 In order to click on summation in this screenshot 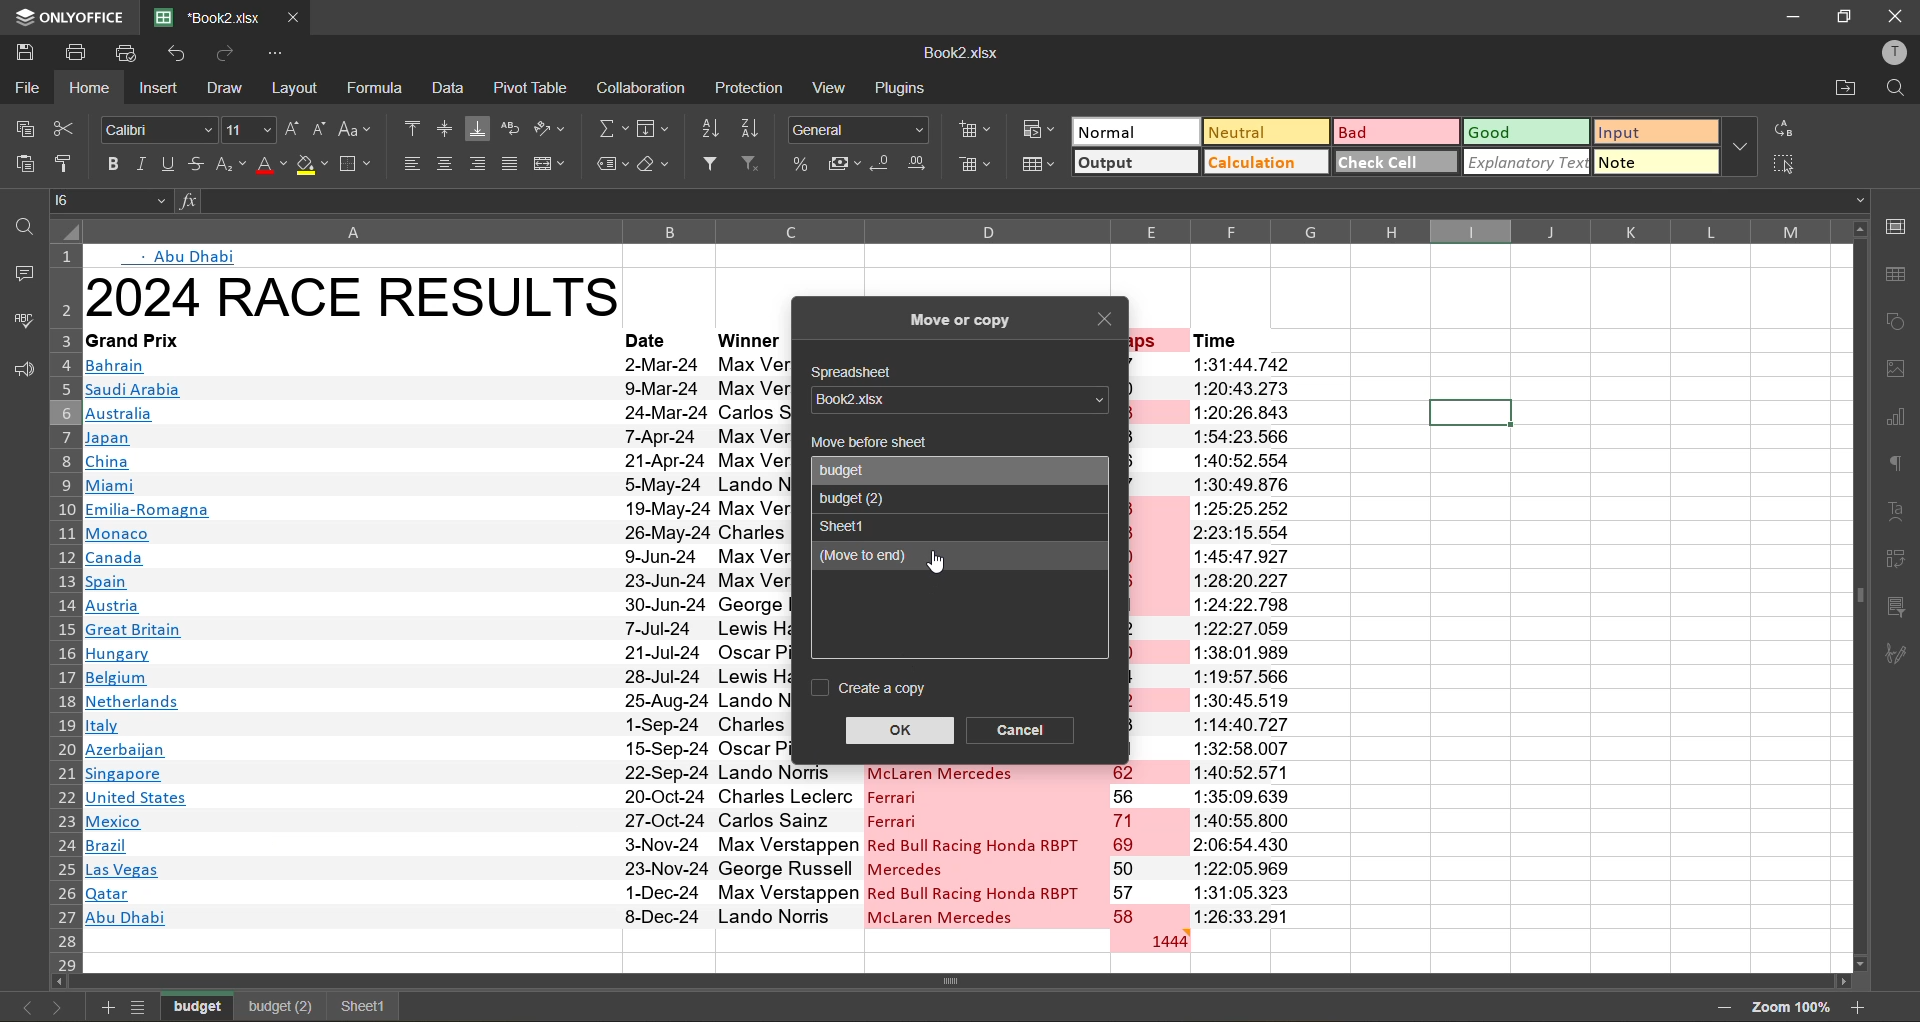, I will do `click(611, 132)`.